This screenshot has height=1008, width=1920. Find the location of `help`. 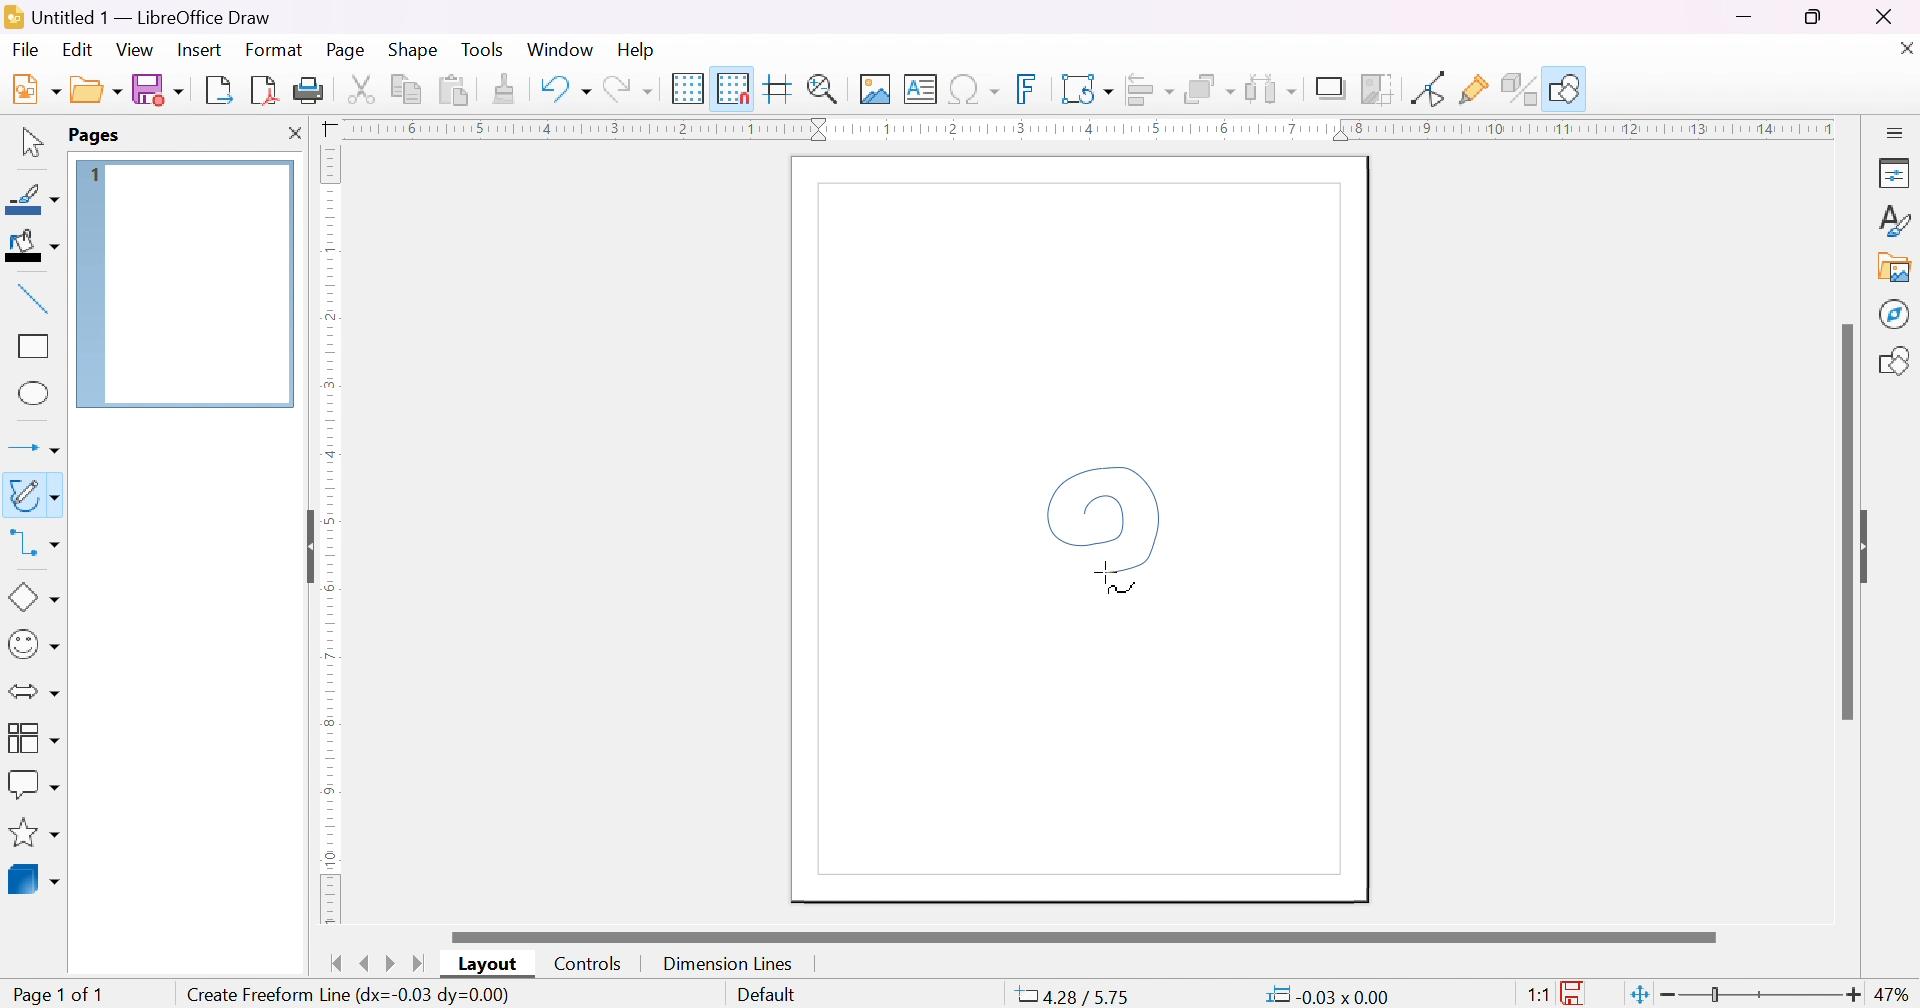

help is located at coordinates (636, 49).